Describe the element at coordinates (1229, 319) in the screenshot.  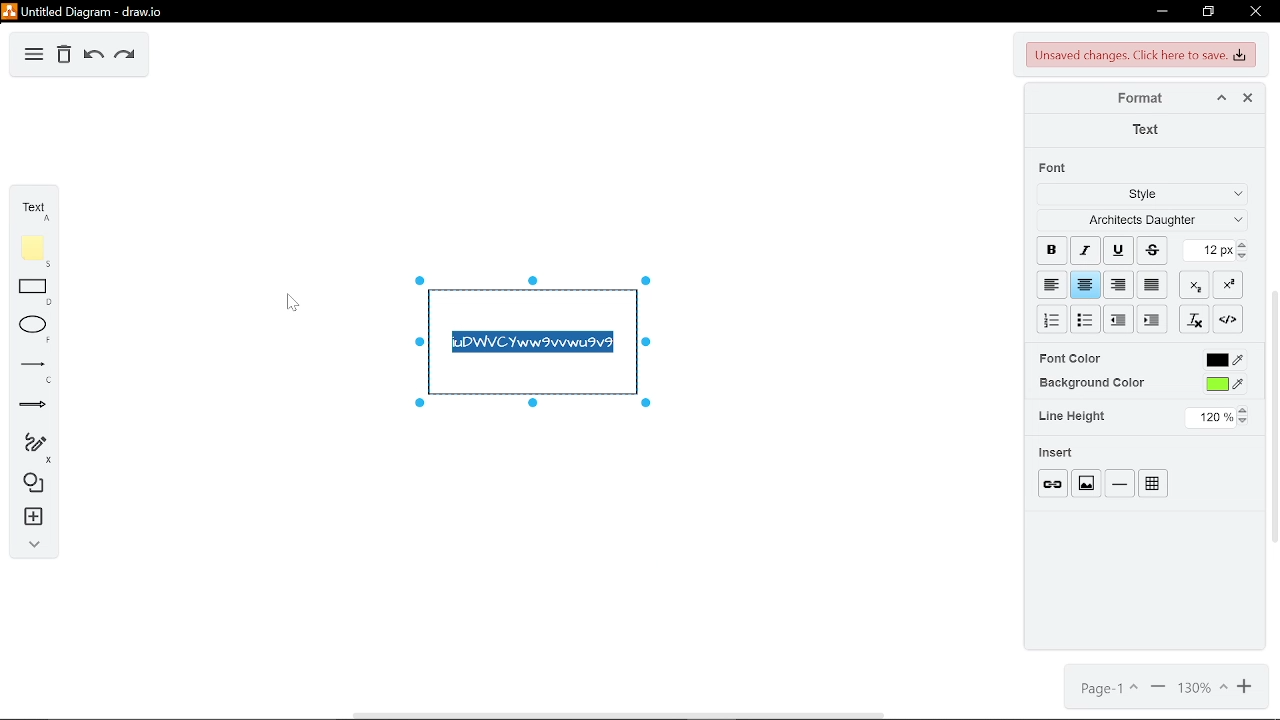
I see `HTML` at that location.